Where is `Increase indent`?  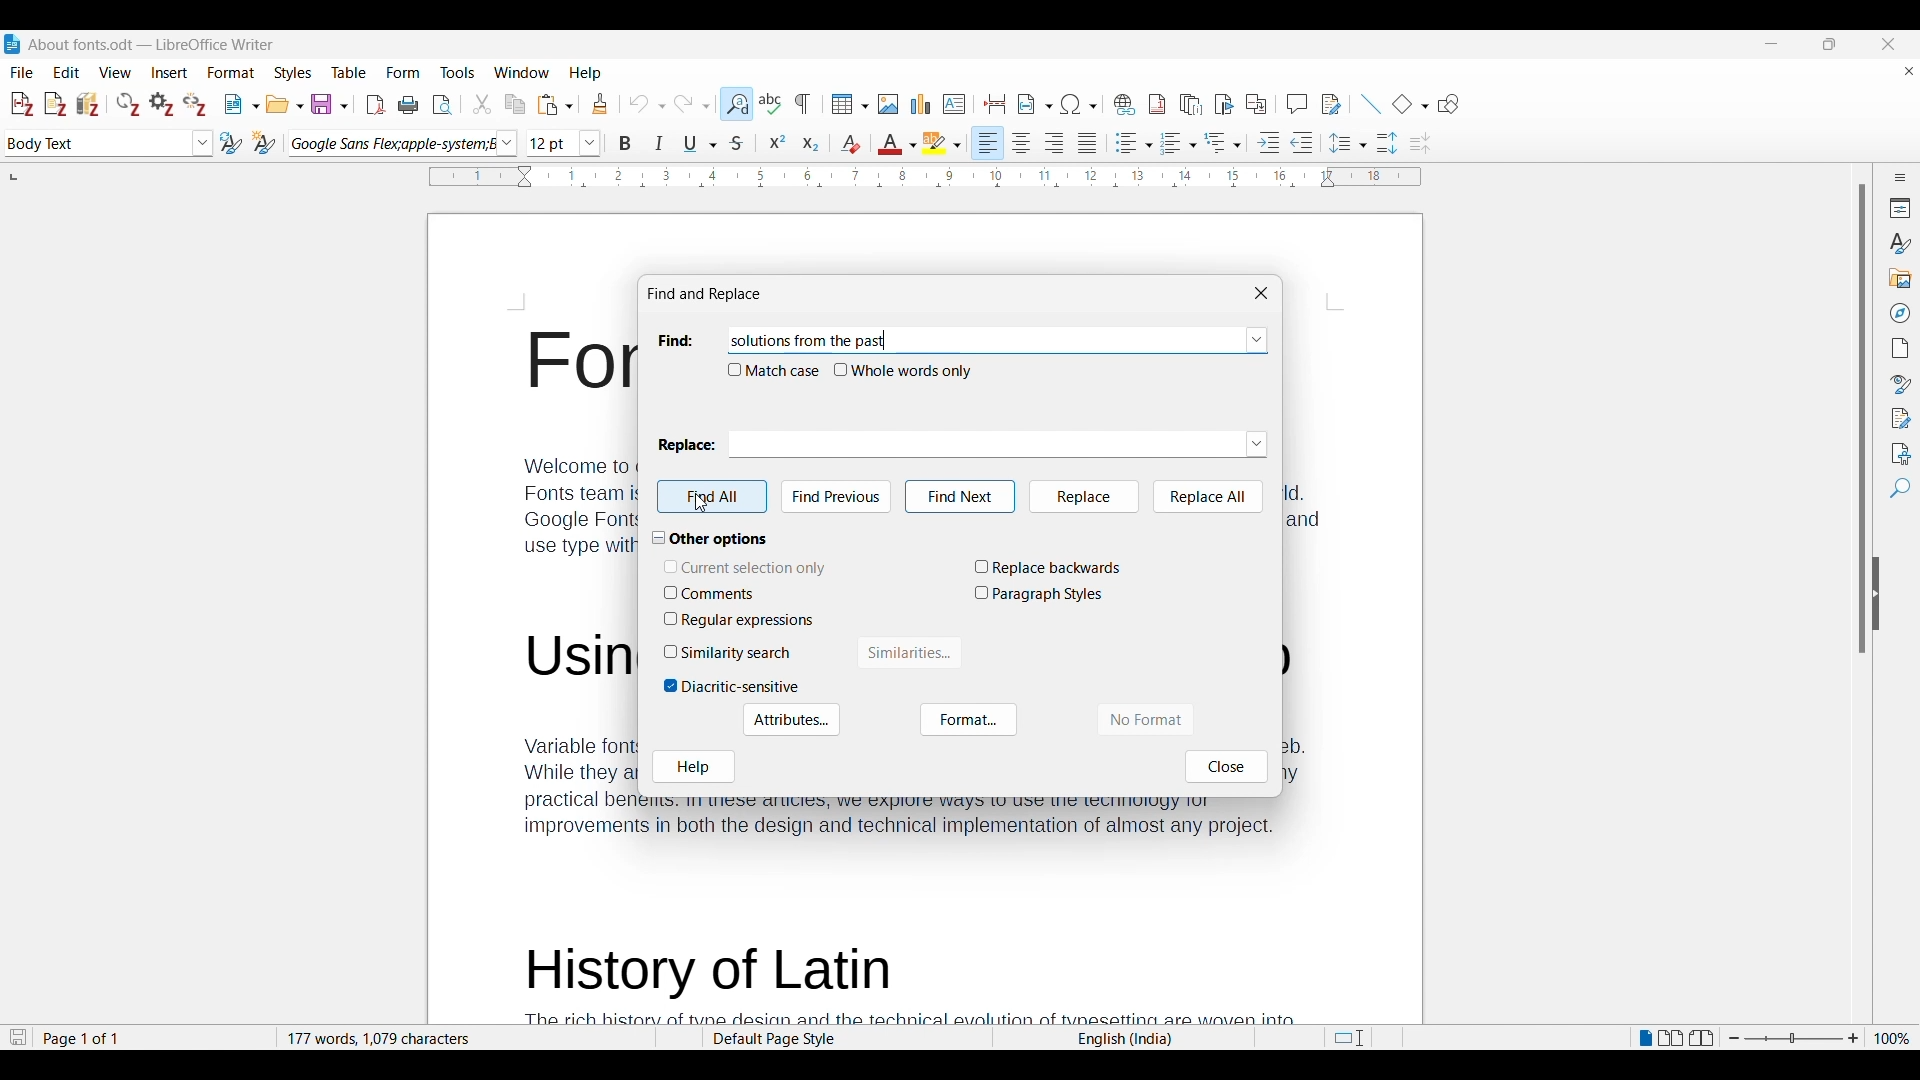 Increase indent is located at coordinates (1269, 142).